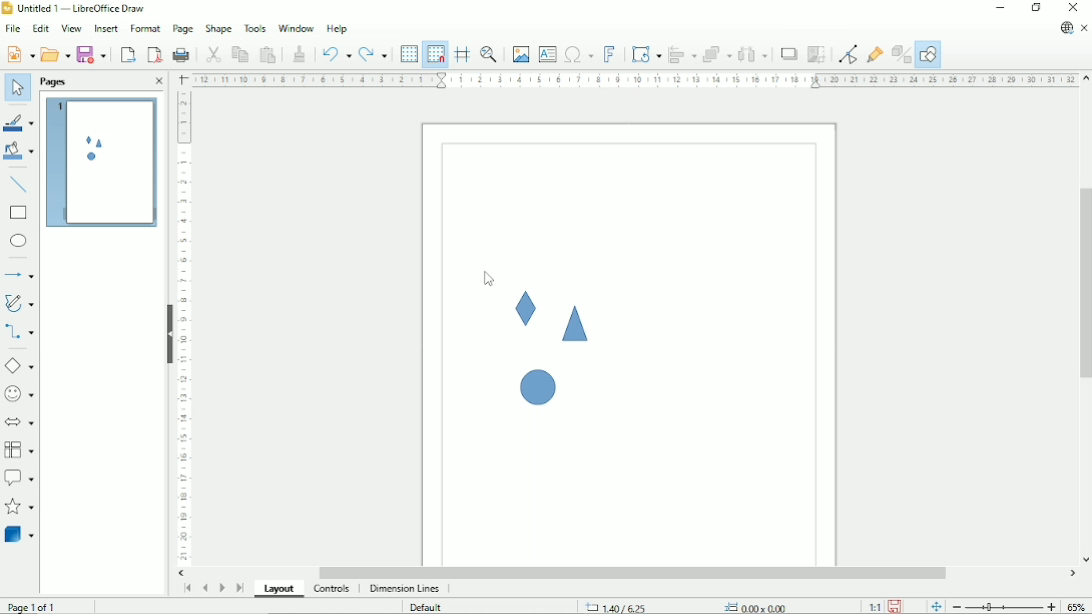  I want to click on Export directly as PDF, so click(154, 54).